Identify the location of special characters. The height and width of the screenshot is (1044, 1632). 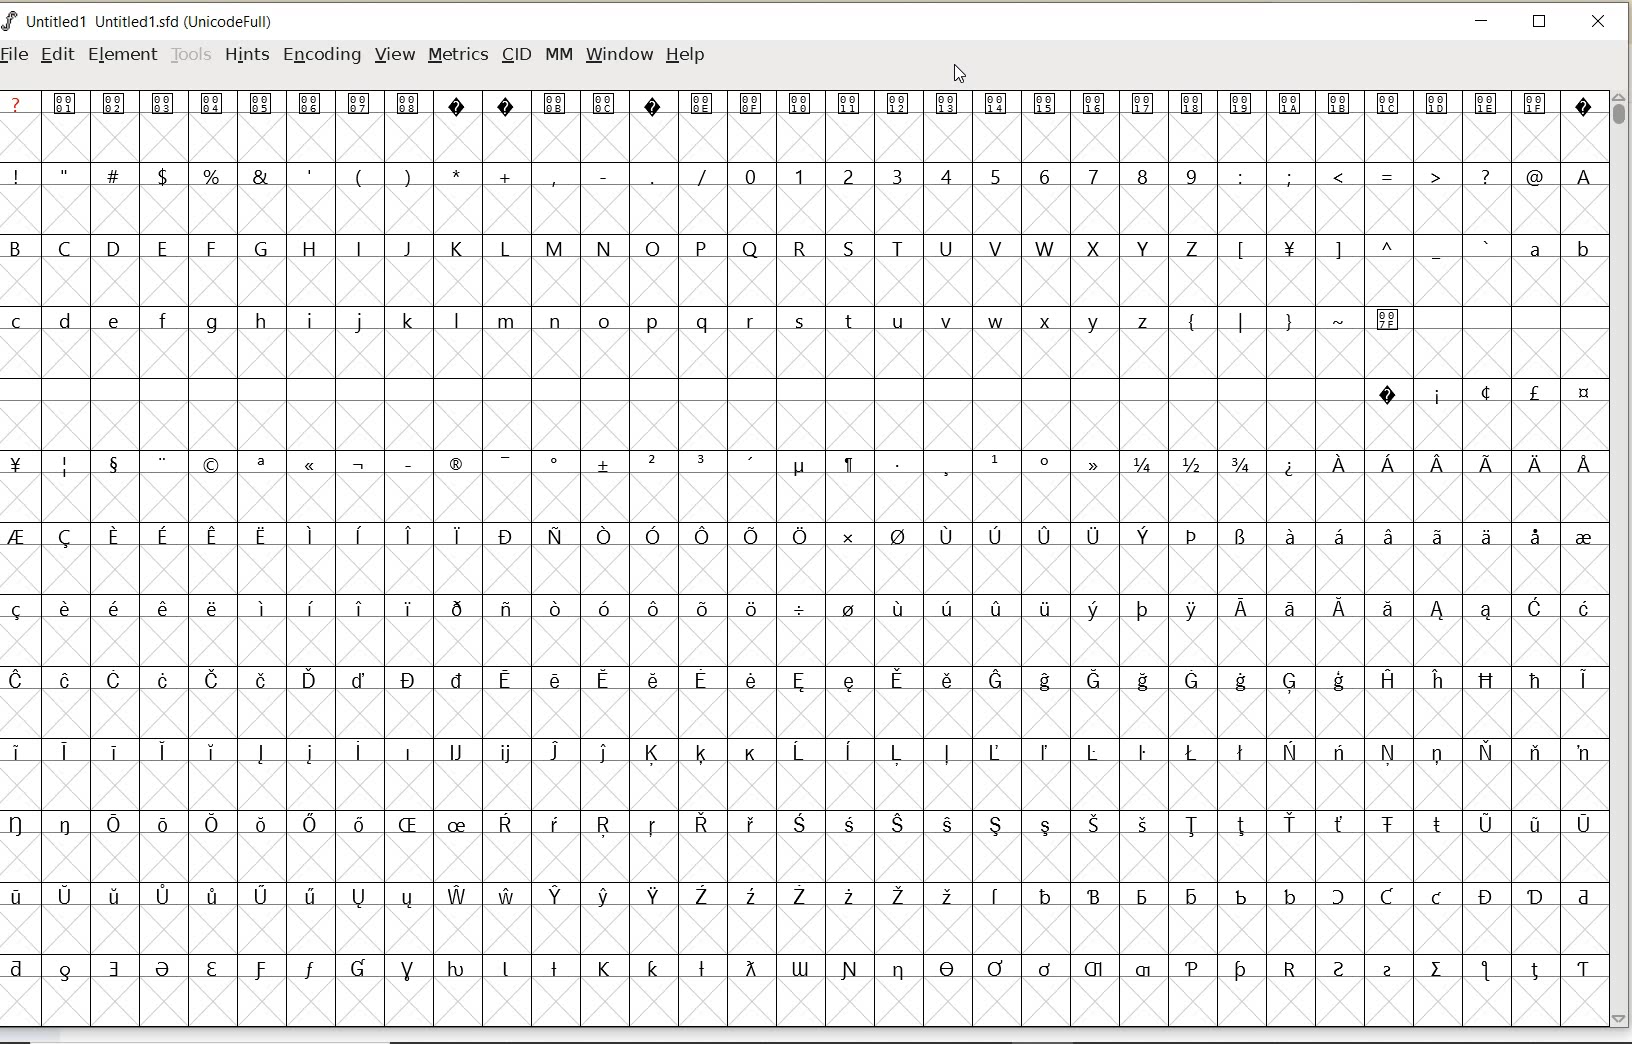
(1483, 393).